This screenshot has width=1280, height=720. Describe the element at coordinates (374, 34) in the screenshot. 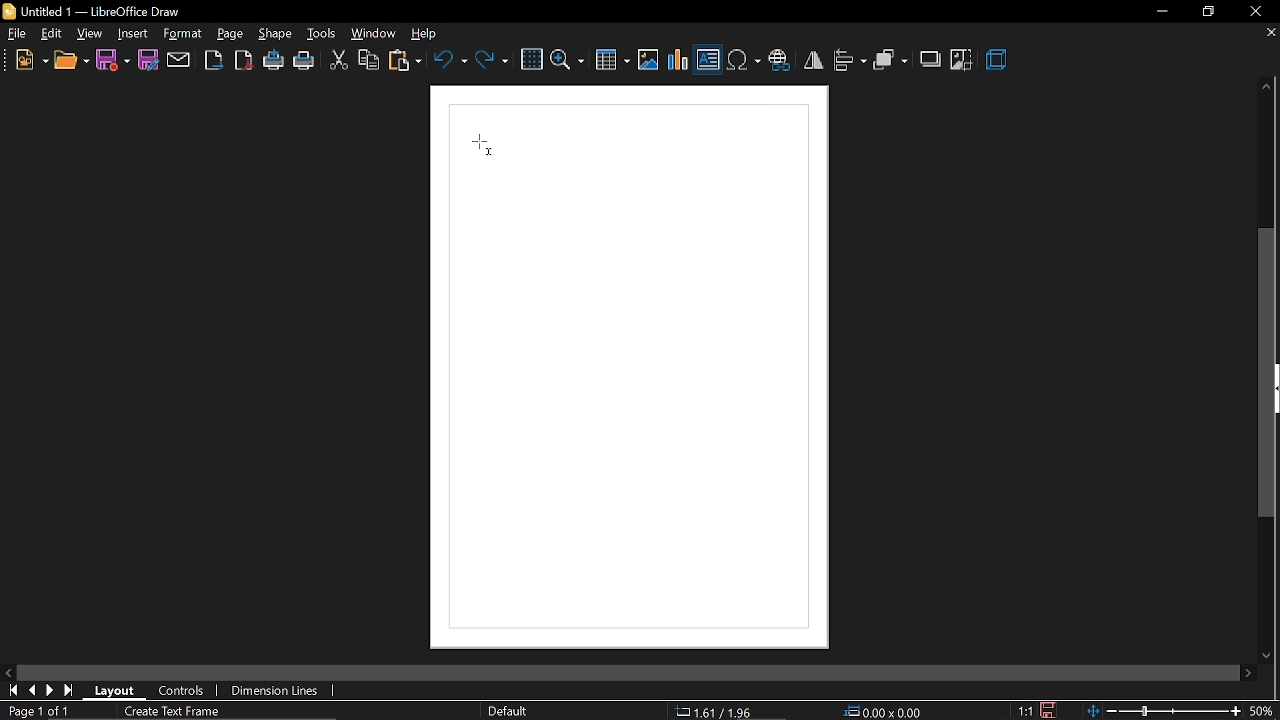

I see `window` at that location.